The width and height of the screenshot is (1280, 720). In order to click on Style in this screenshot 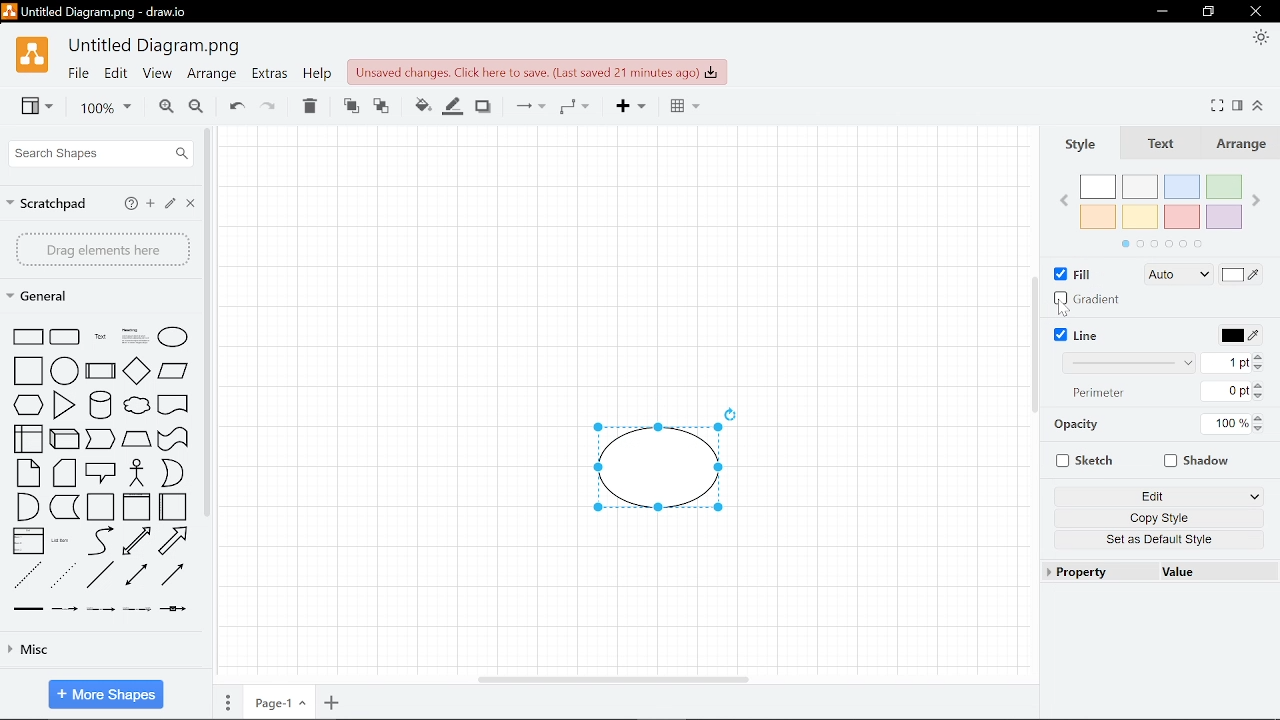, I will do `click(1079, 146)`.